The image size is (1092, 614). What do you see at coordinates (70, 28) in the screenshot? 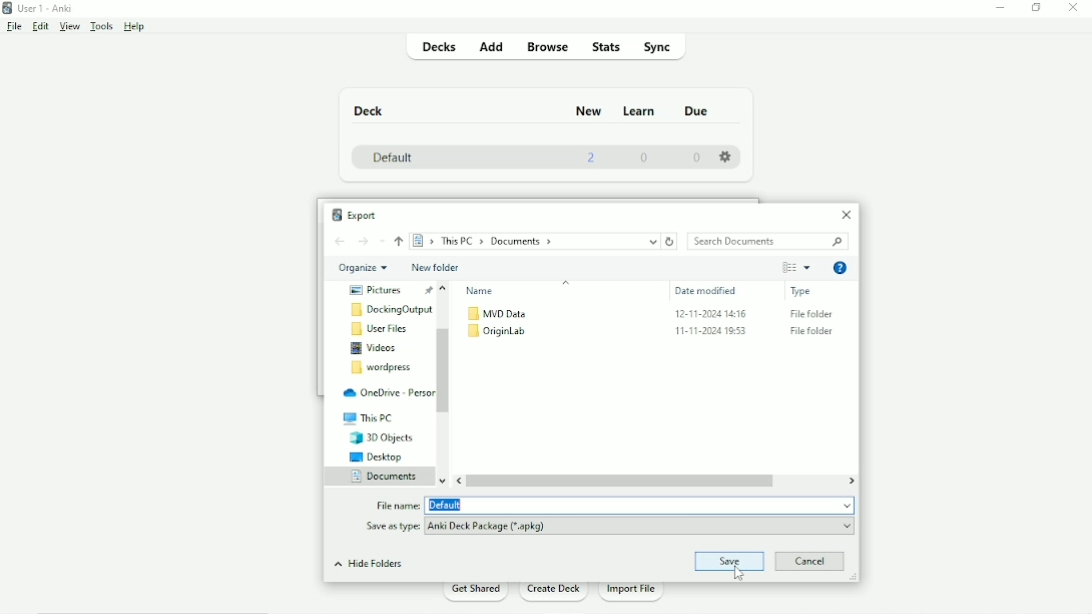
I see `View` at bounding box center [70, 28].